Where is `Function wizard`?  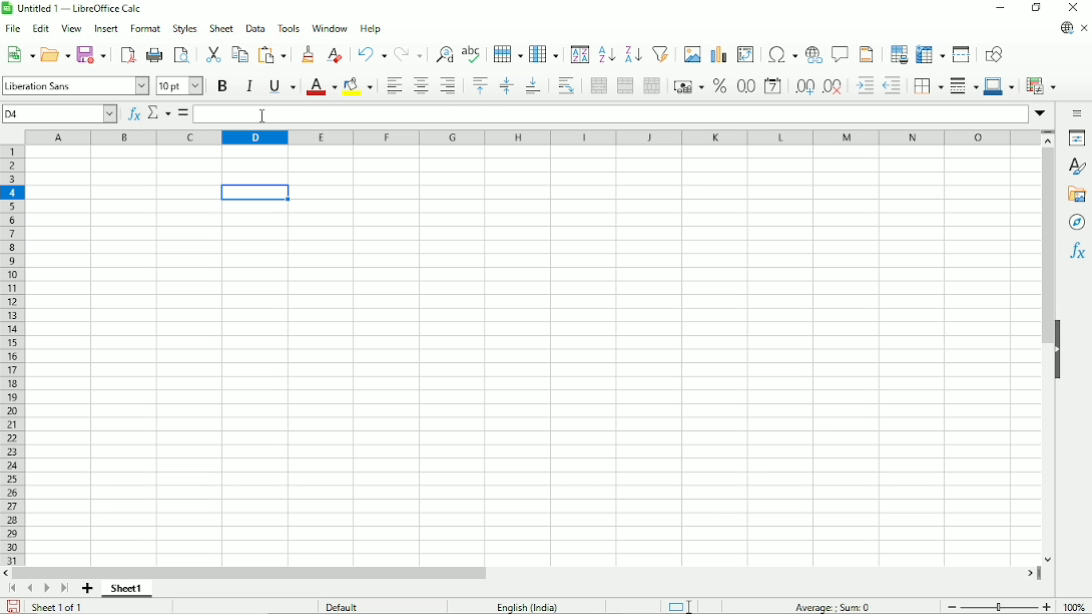
Function wizard is located at coordinates (133, 114).